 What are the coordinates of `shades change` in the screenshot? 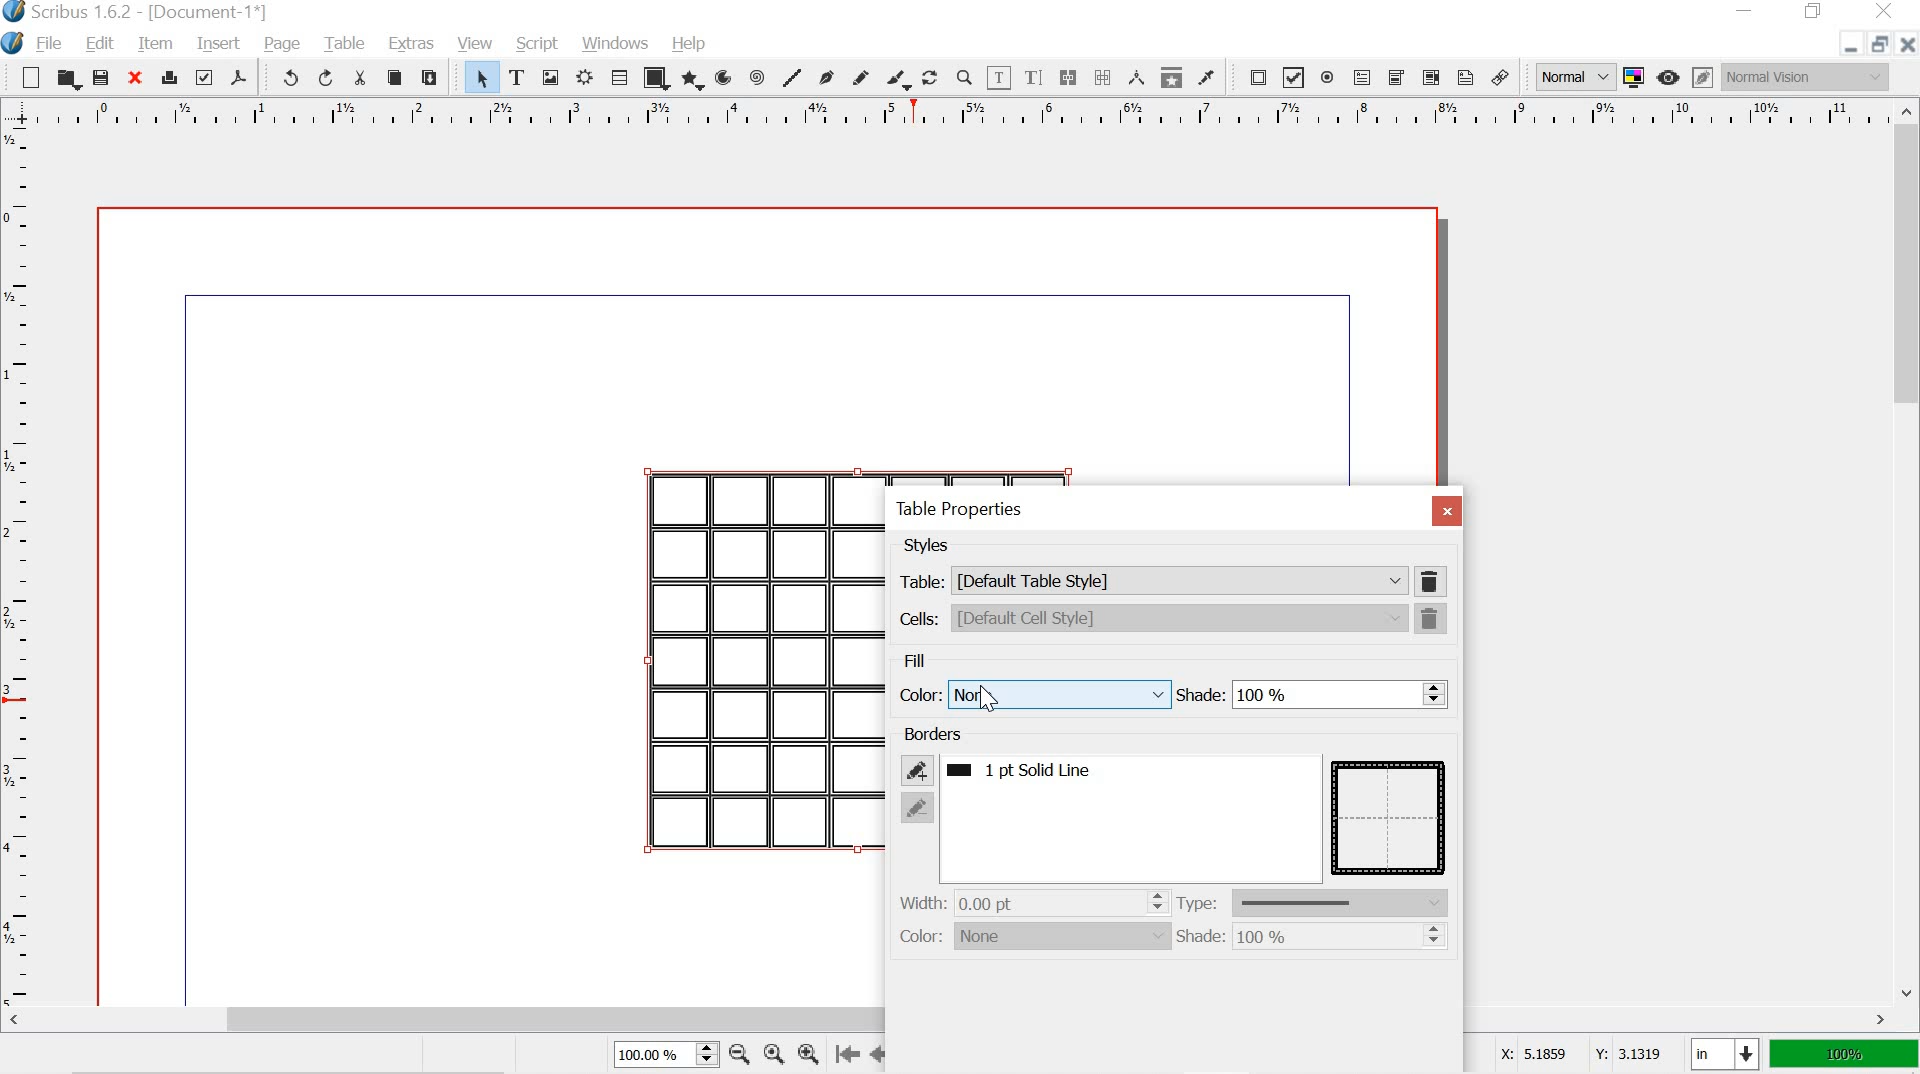 It's located at (1434, 692).